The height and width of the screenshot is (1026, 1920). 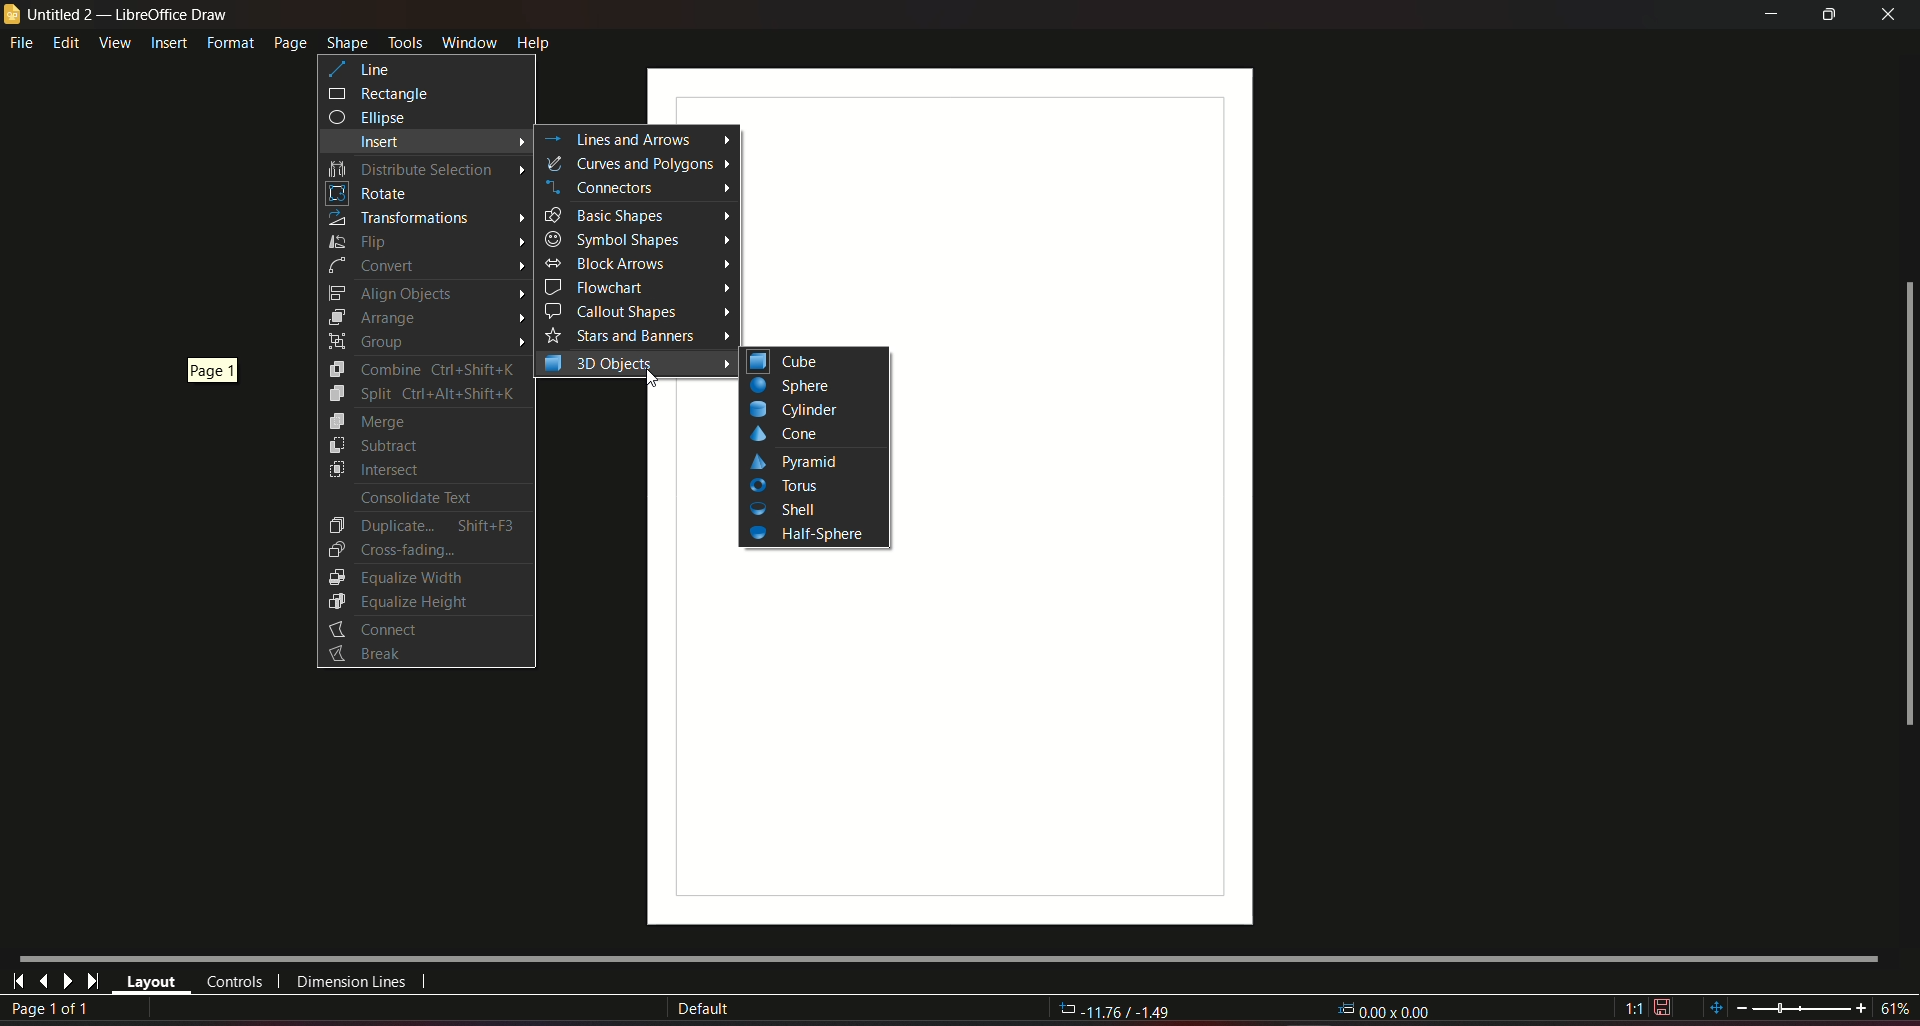 I want to click on Flowchart, so click(x=600, y=287).